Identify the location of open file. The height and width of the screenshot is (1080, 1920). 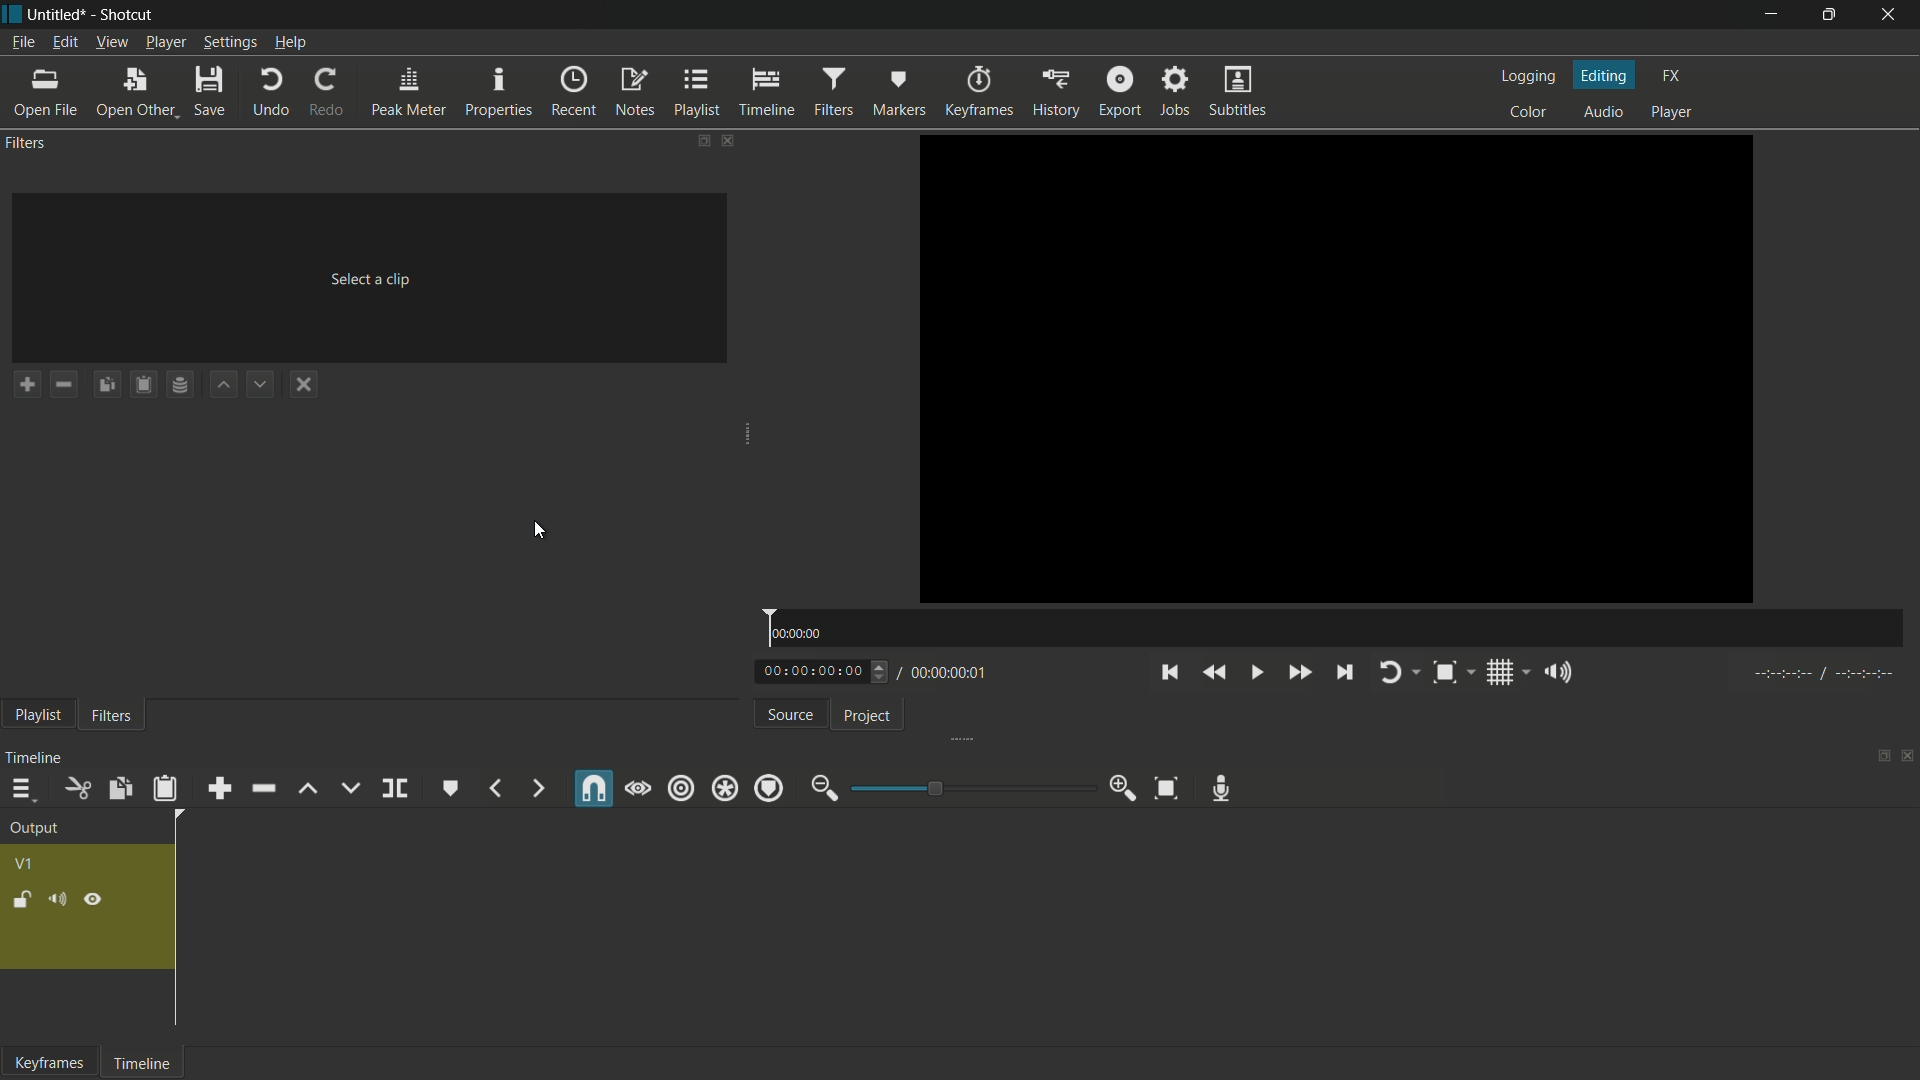
(45, 92).